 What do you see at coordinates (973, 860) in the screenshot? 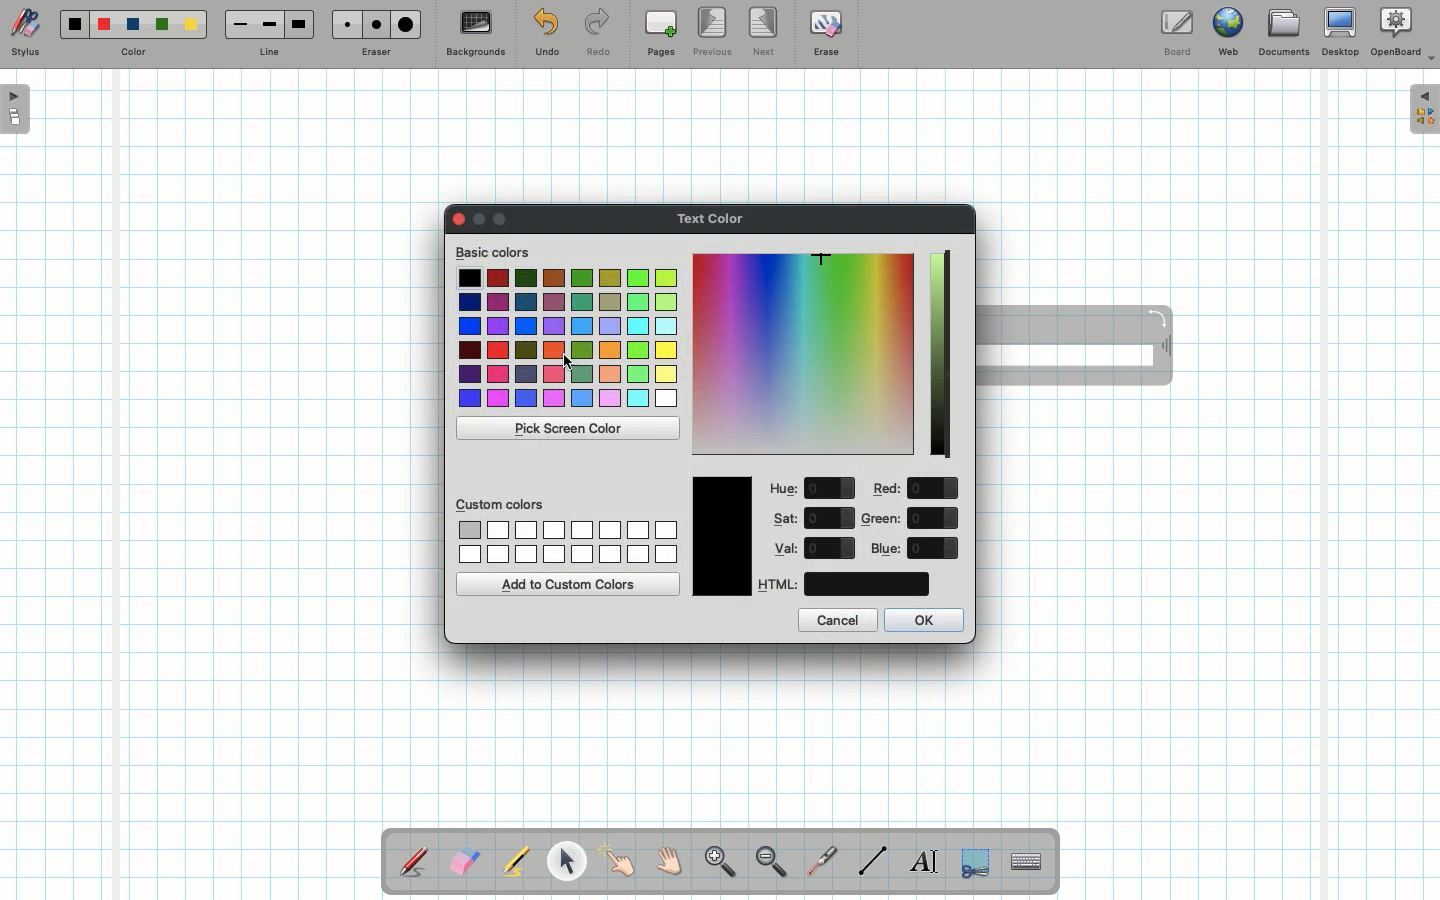
I see `Selection` at bounding box center [973, 860].